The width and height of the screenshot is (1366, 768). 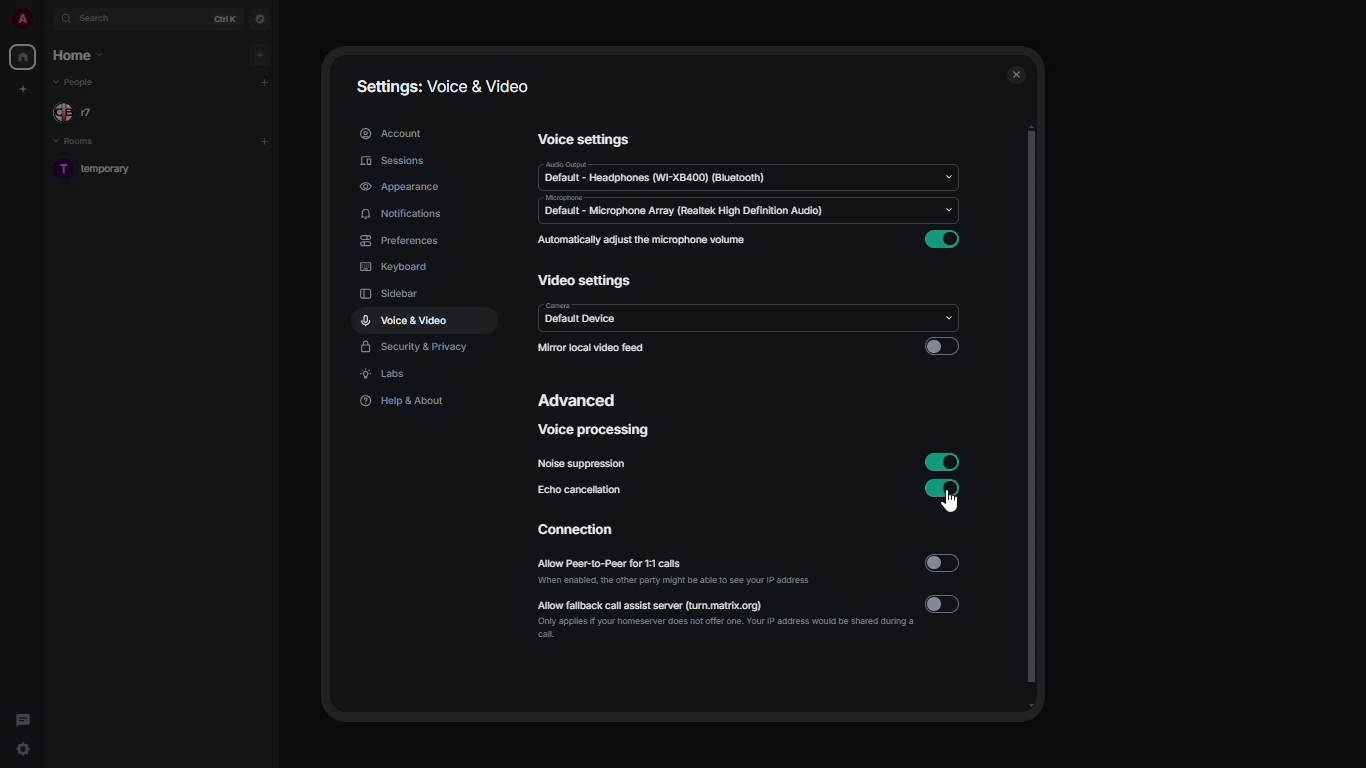 I want to click on voice processing, so click(x=594, y=431).